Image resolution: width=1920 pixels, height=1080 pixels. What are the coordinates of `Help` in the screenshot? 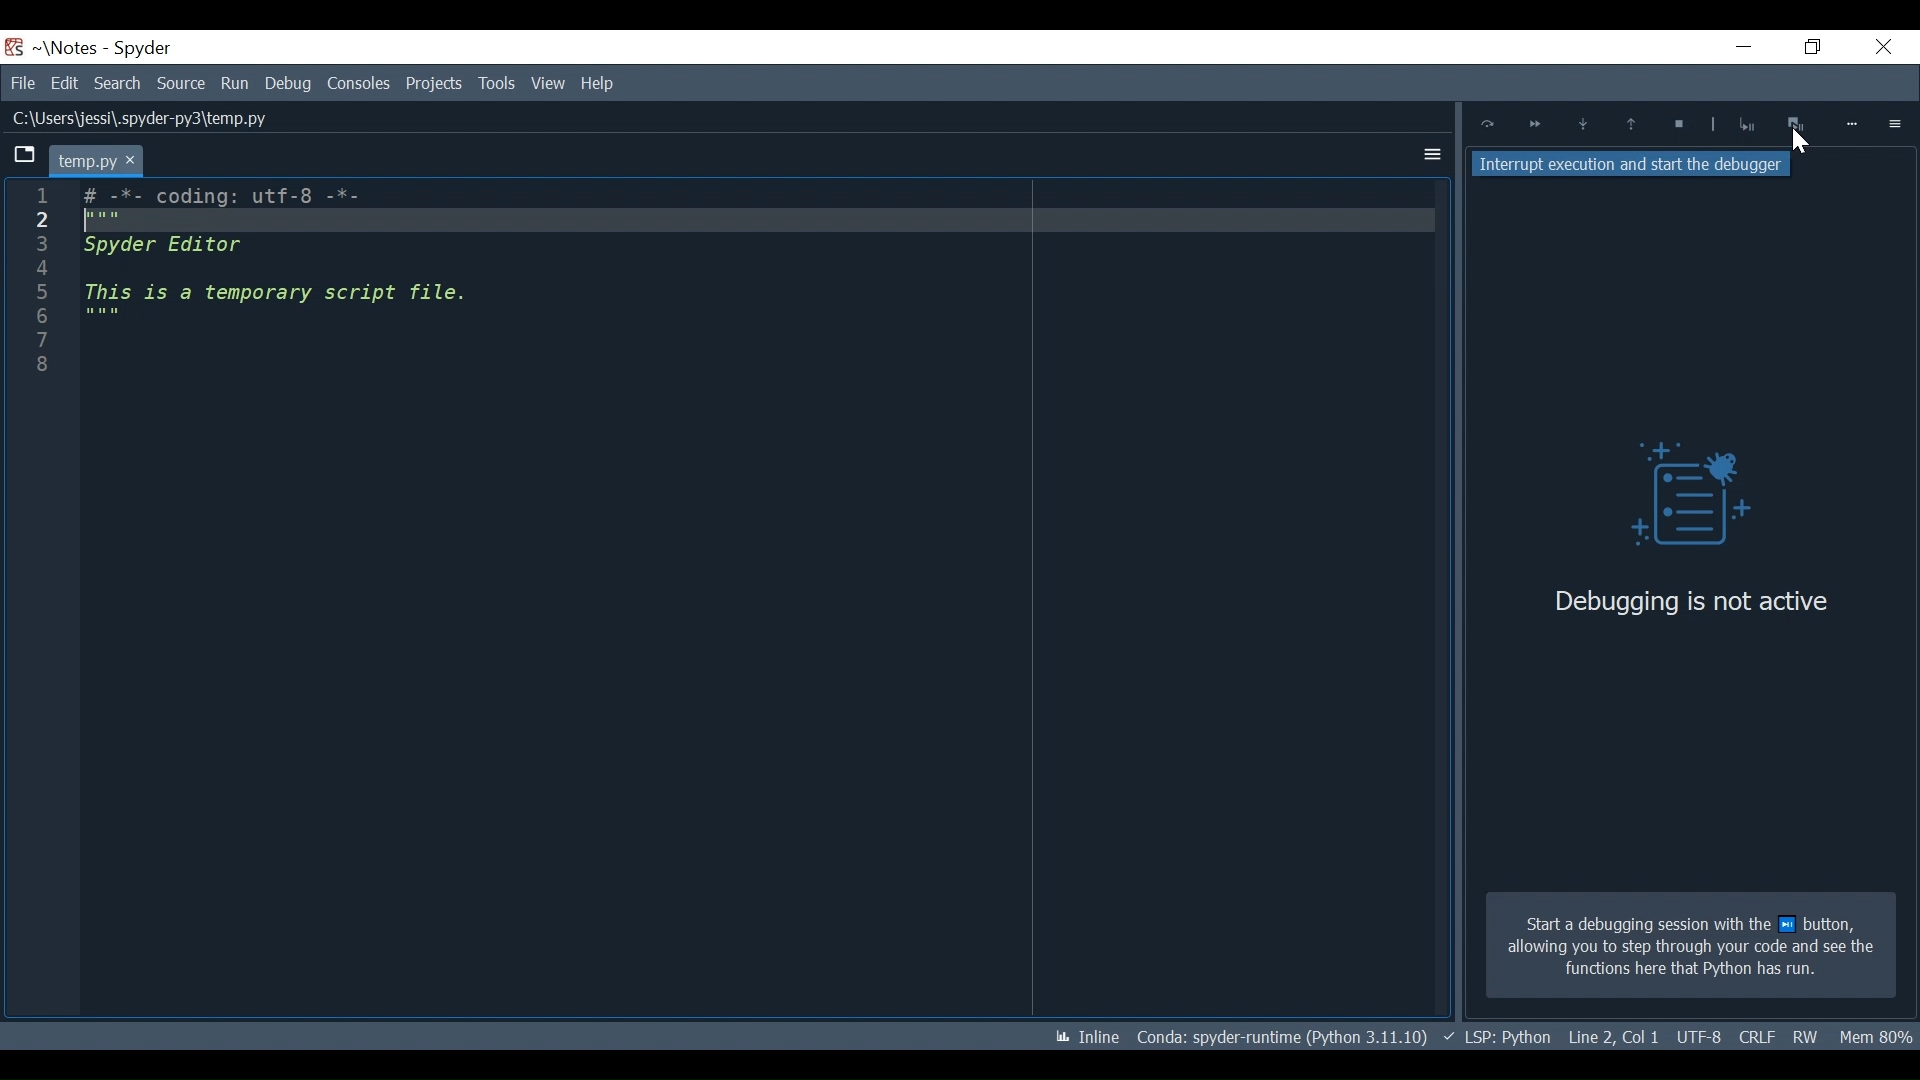 It's located at (600, 82).